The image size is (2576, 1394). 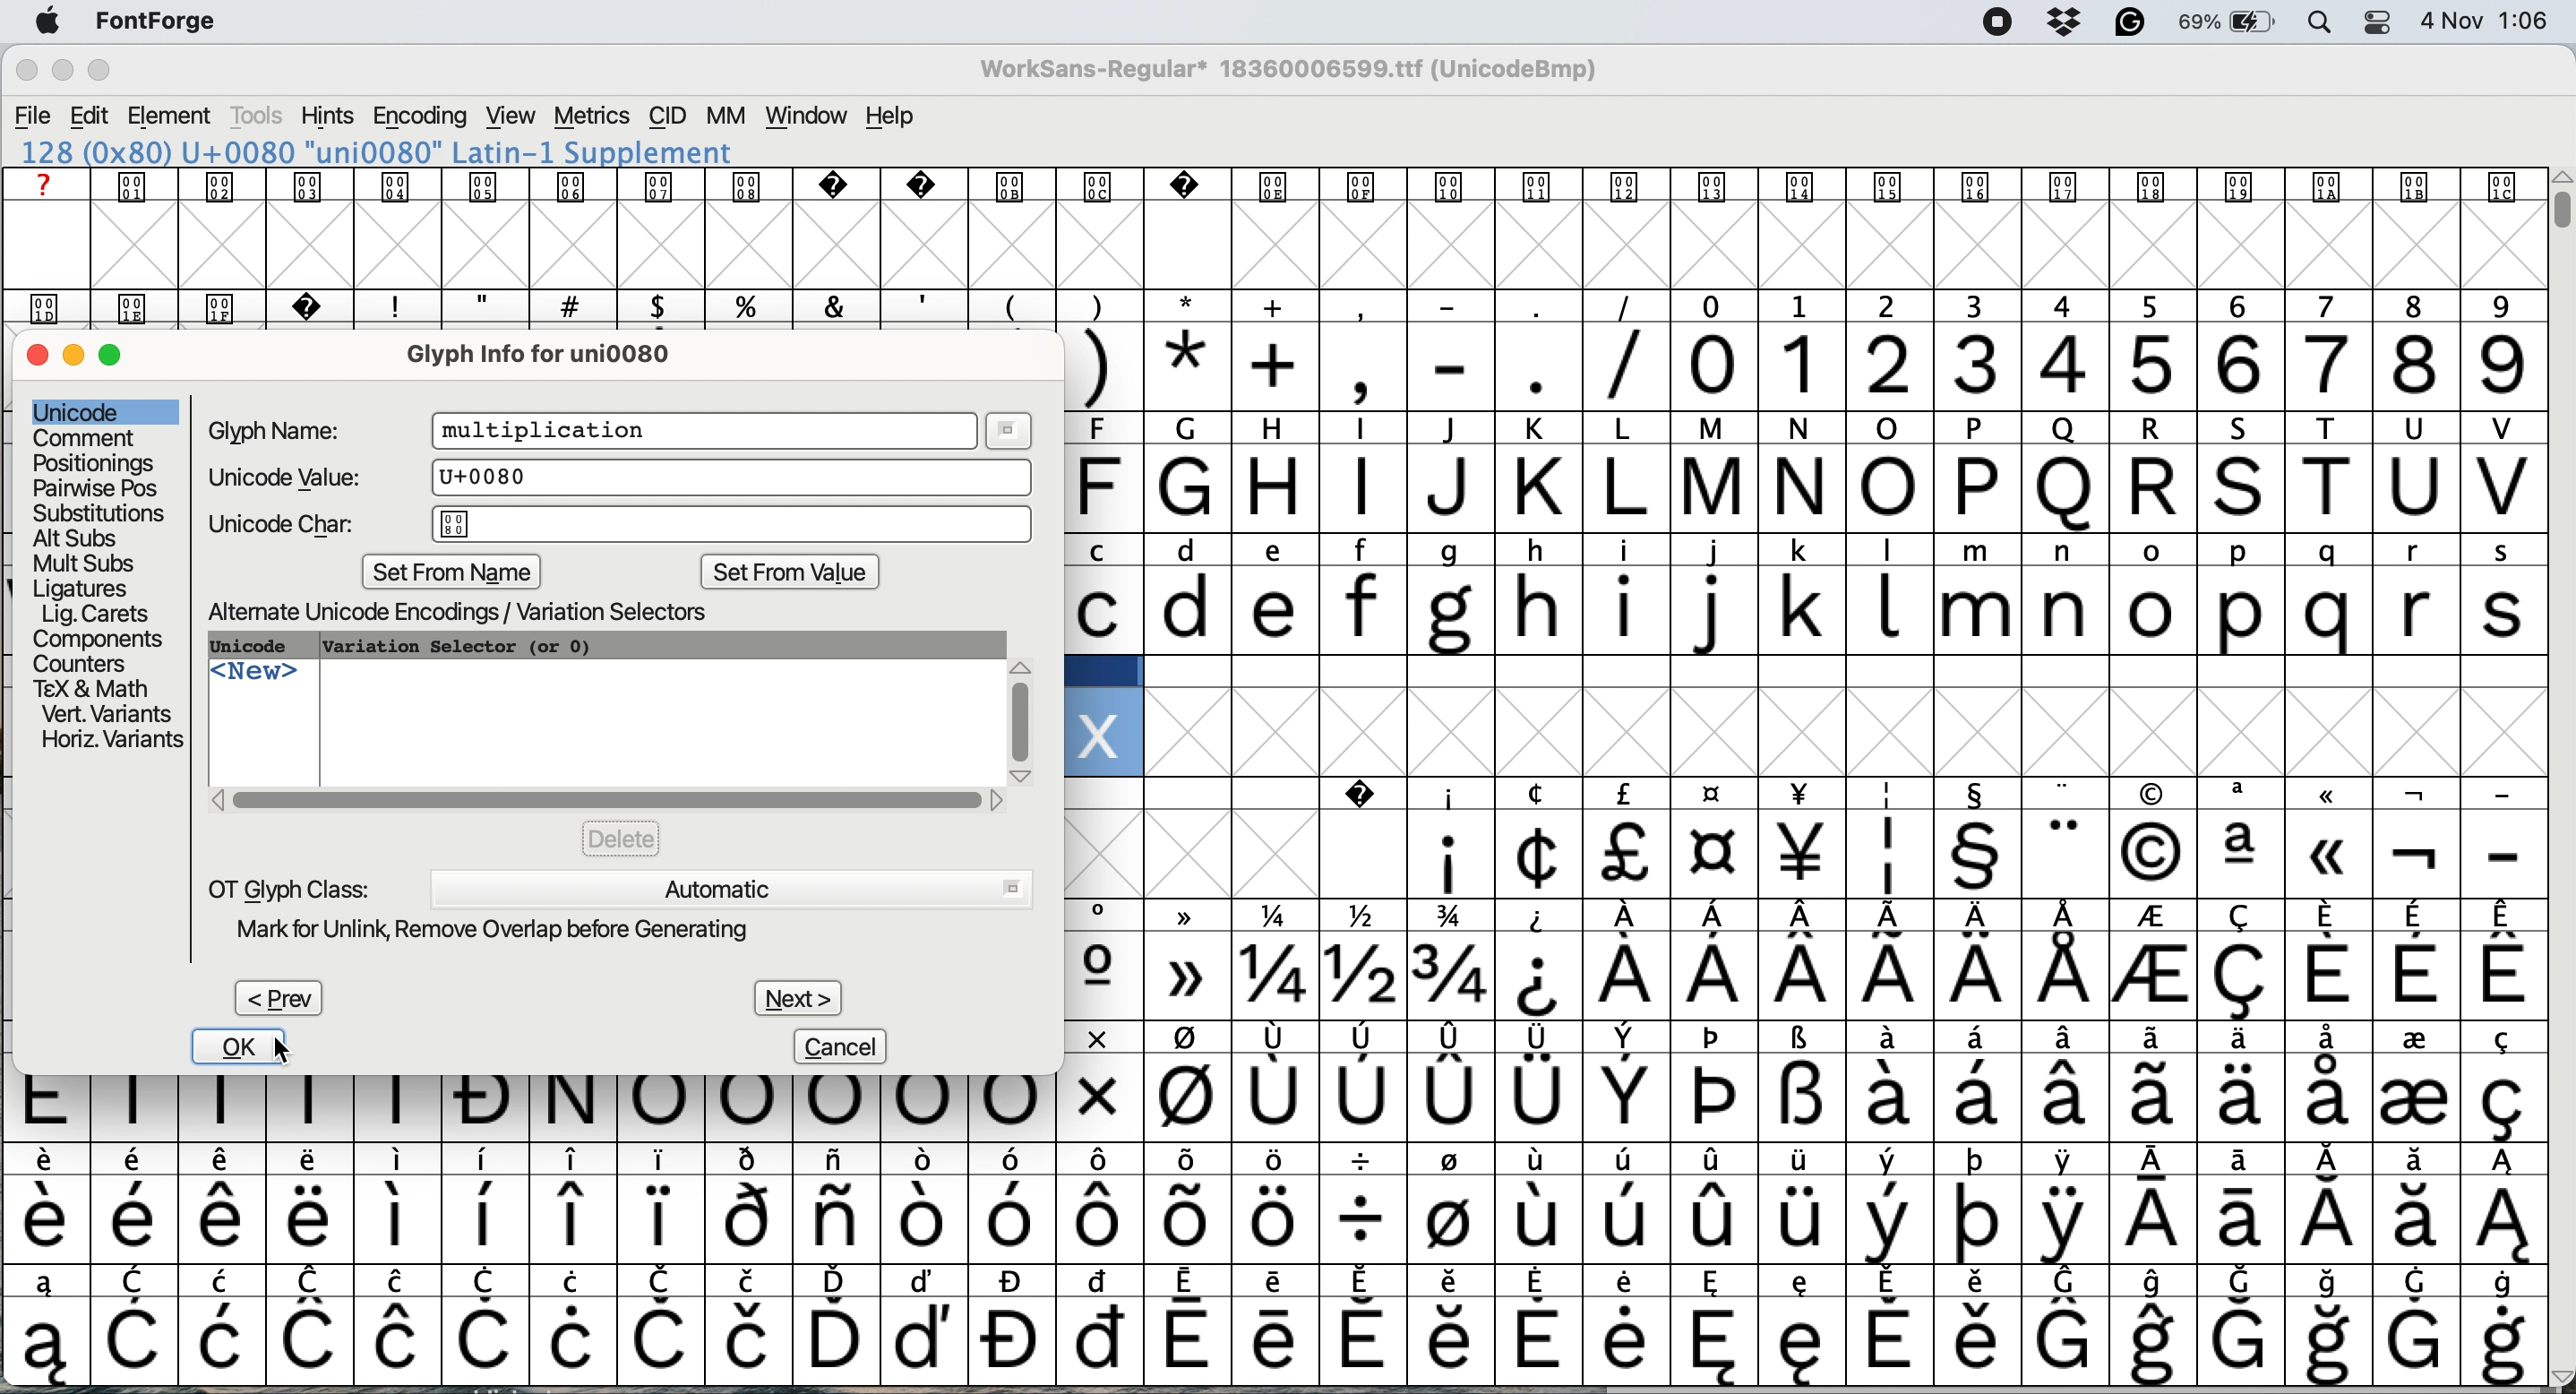 I want to click on special characters, so click(x=1813, y=855).